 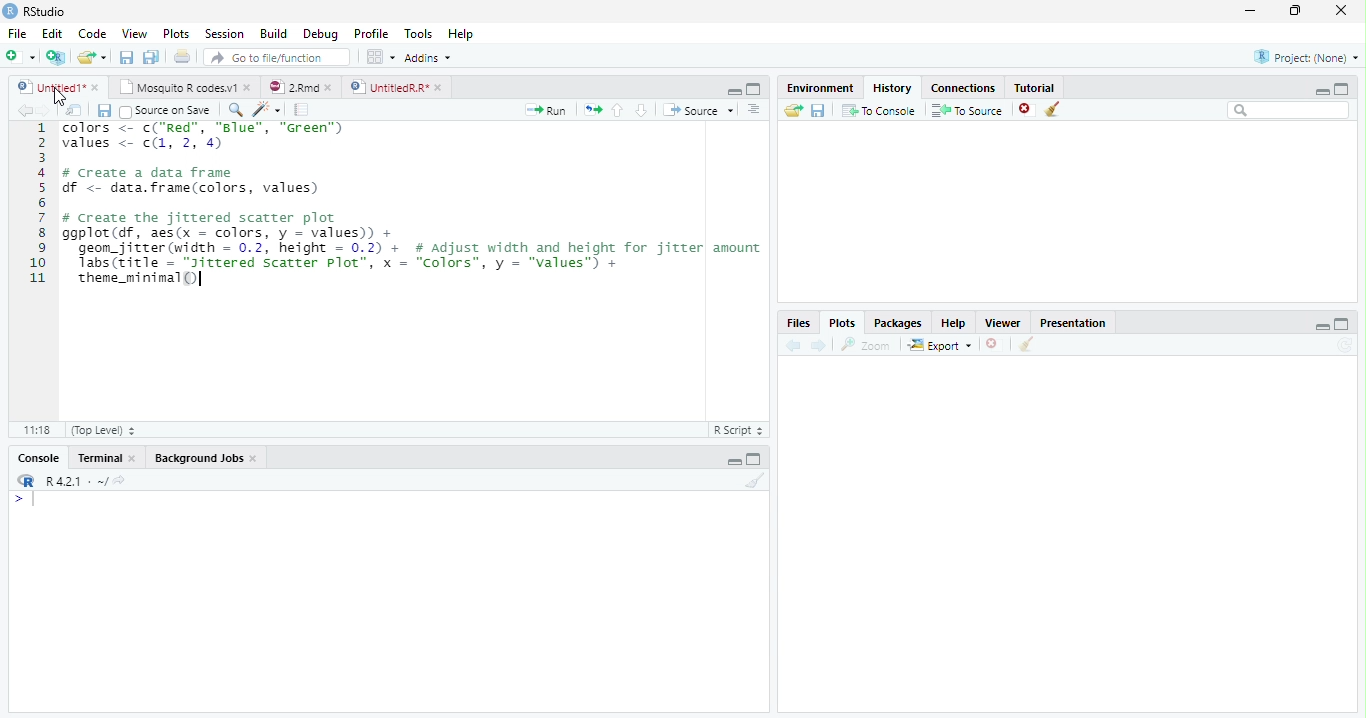 What do you see at coordinates (1342, 89) in the screenshot?
I see `Maximize` at bounding box center [1342, 89].